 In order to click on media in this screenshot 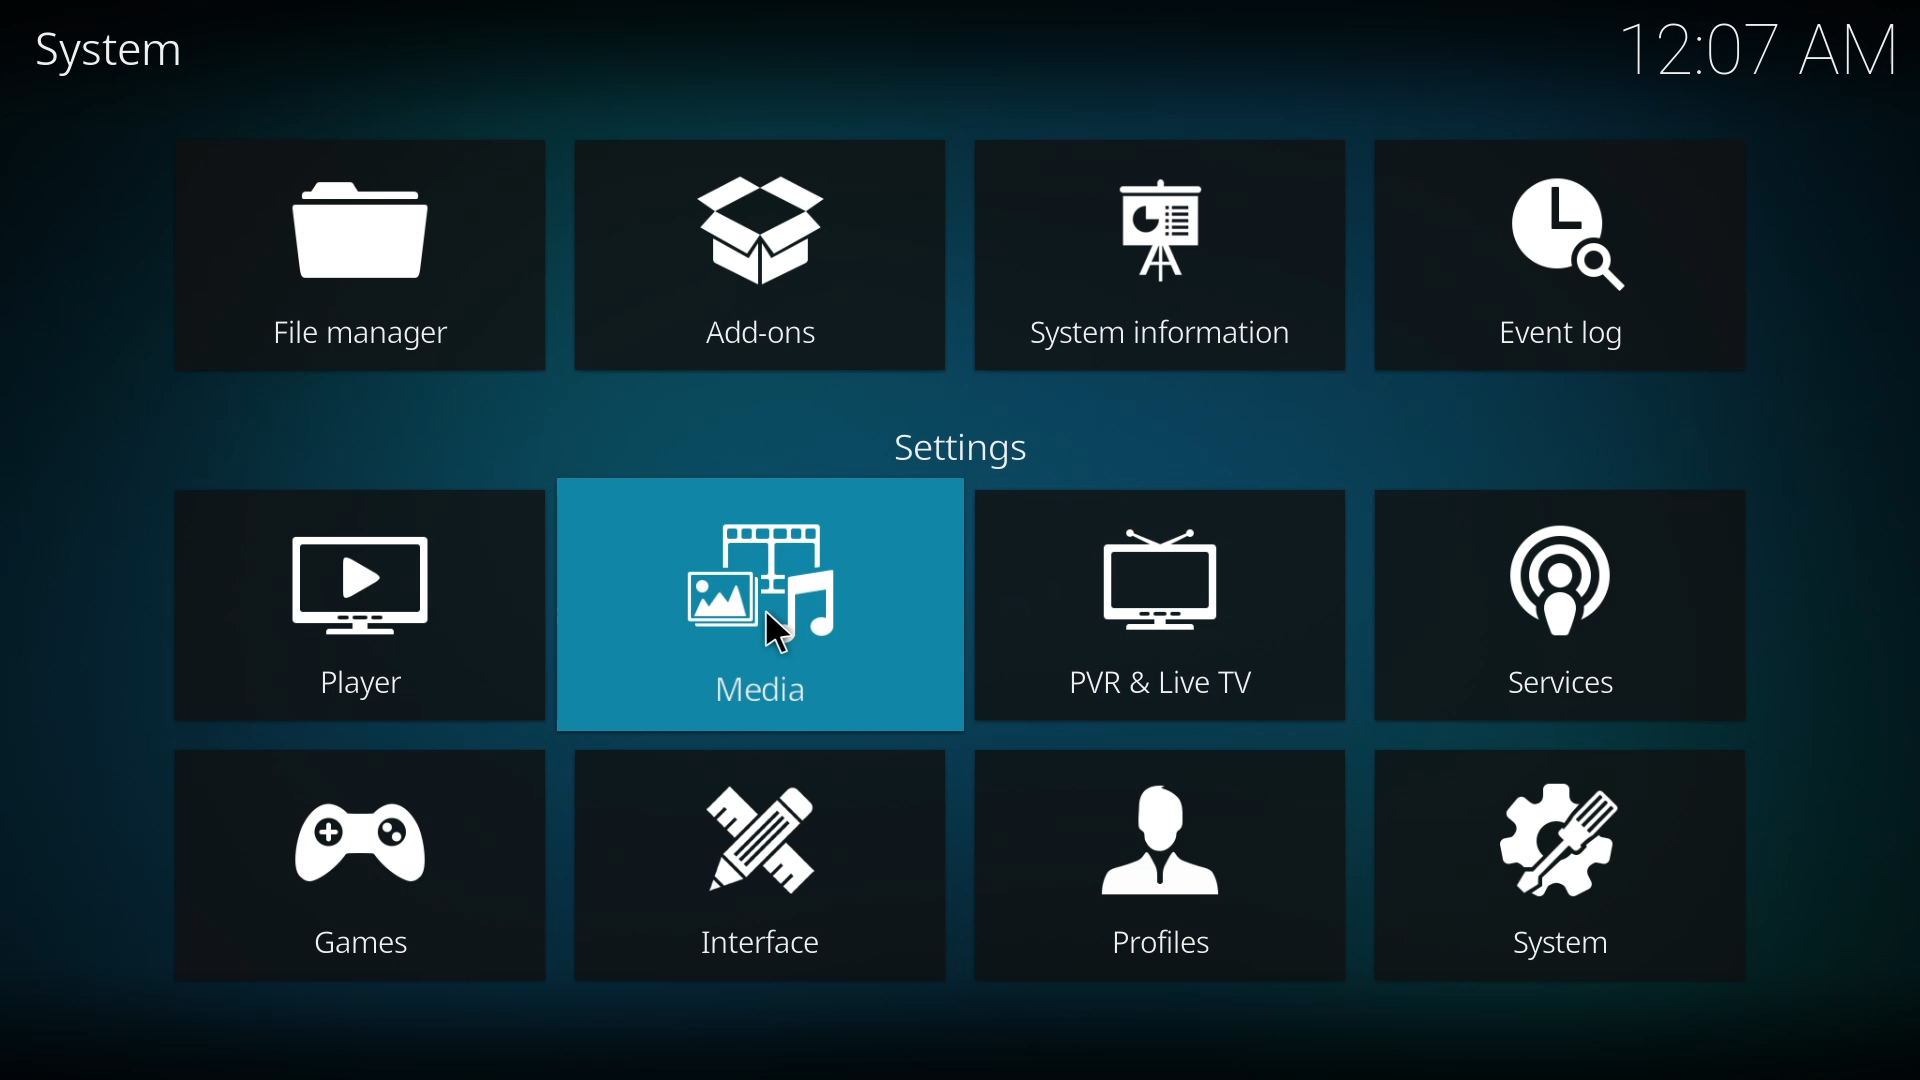, I will do `click(762, 606)`.